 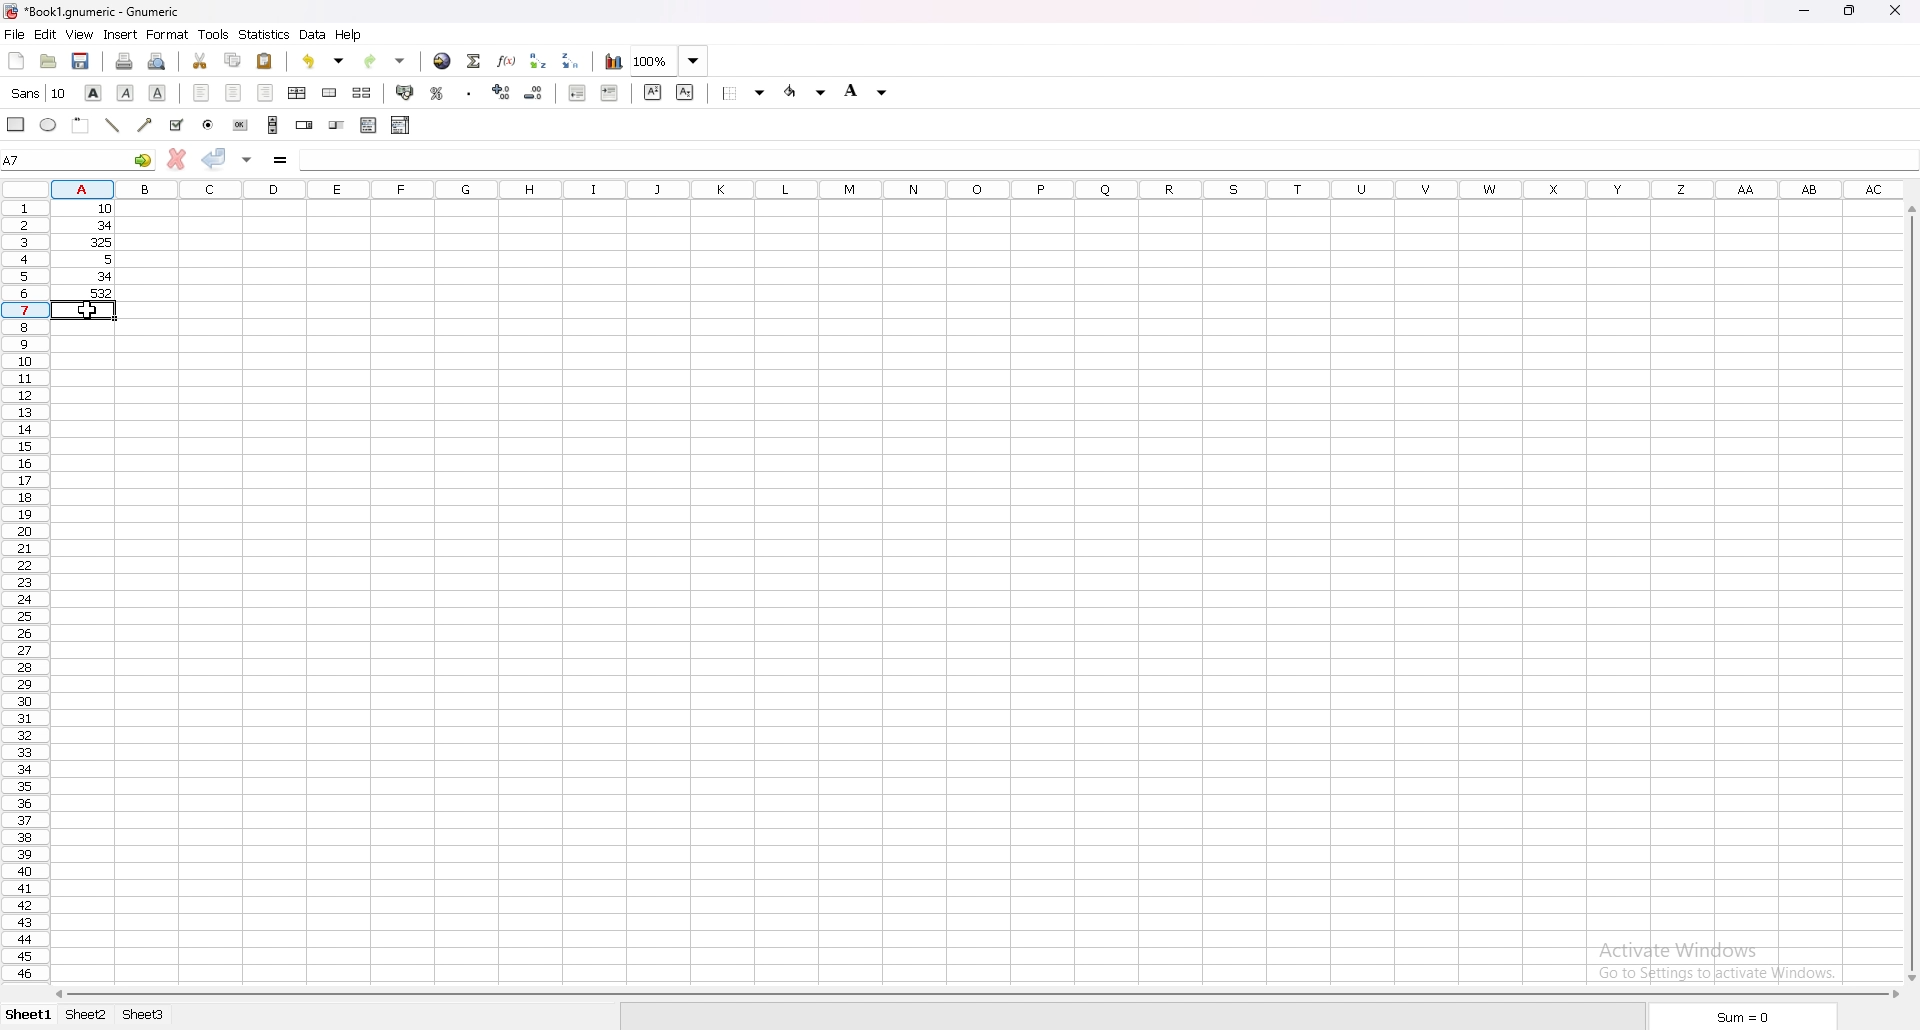 What do you see at coordinates (169, 34) in the screenshot?
I see `format` at bounding box center [169, 34].